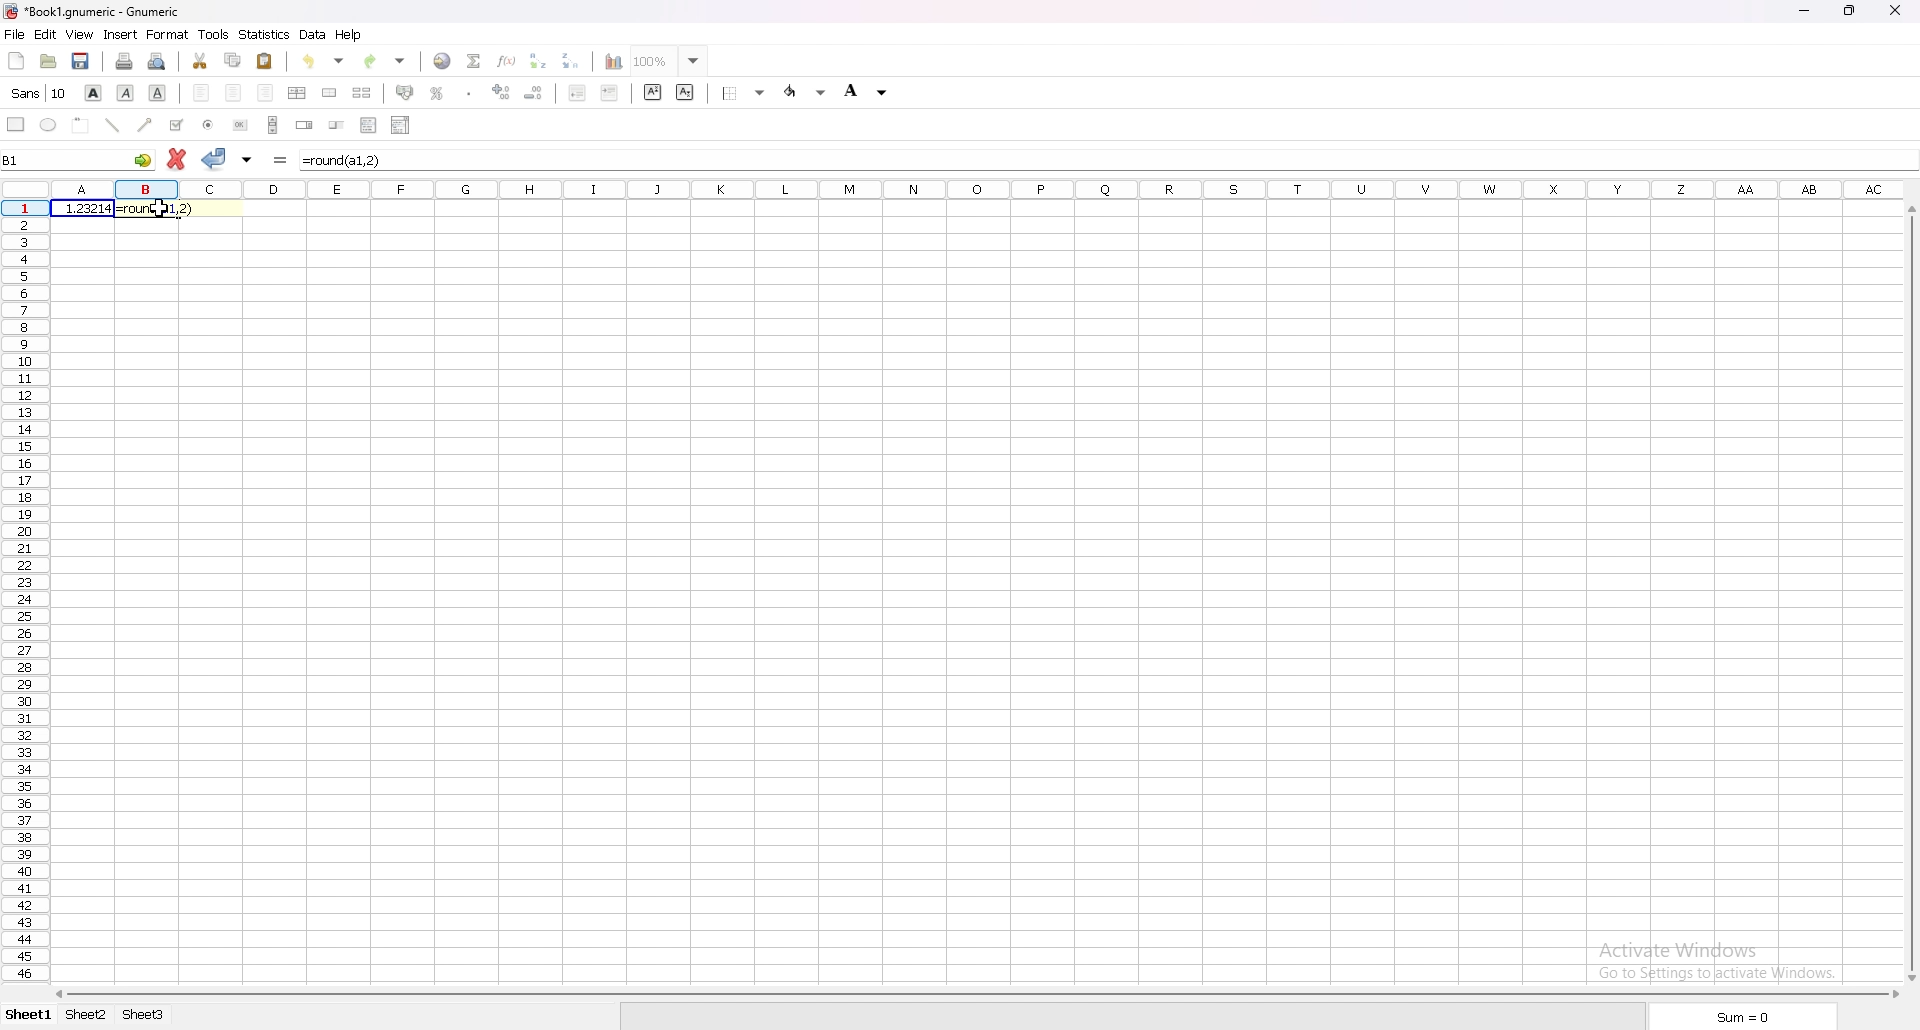 This screenshot has height=1030, width=1920. What do you see at coordinates (361, 93) in the screenshot?
I see `split merged cells` at bounding box center [361, 93].